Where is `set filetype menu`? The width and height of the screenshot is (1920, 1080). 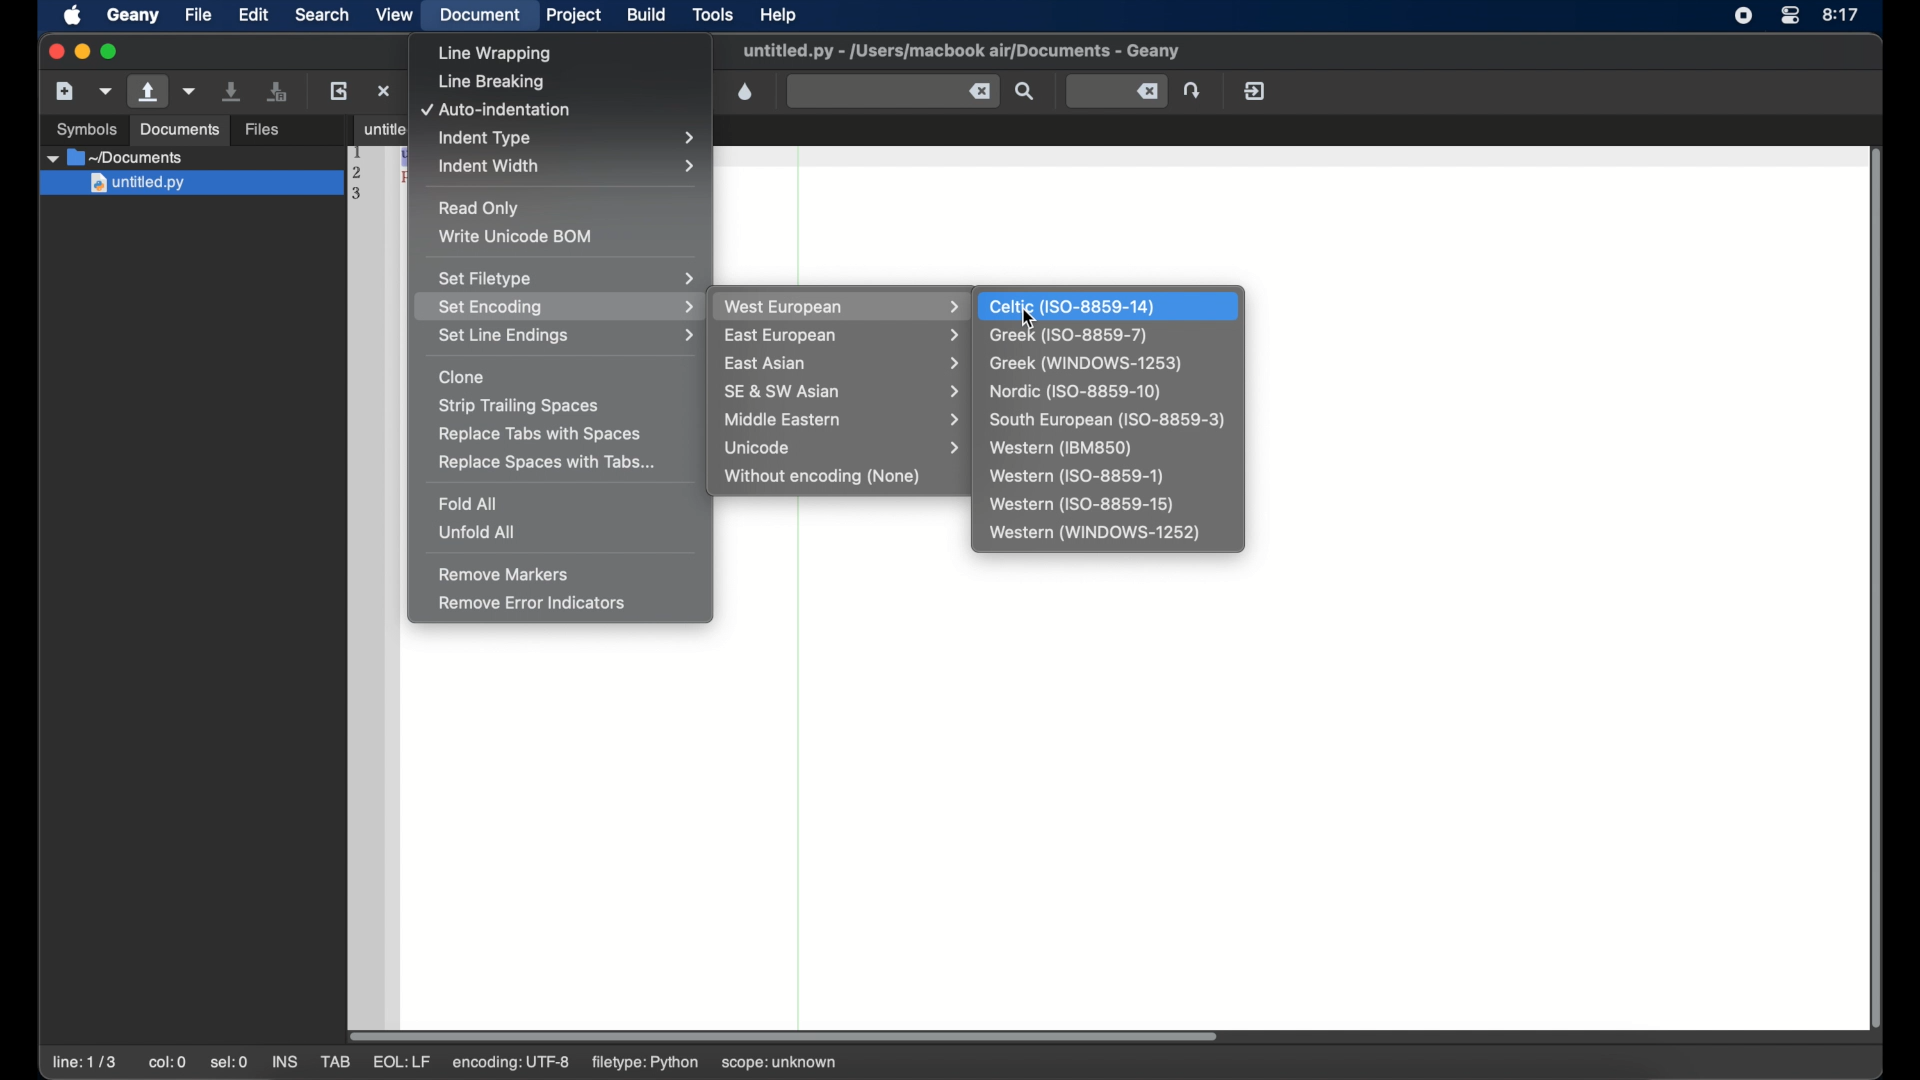
set filetype menu is located at coordinates (566, 278).